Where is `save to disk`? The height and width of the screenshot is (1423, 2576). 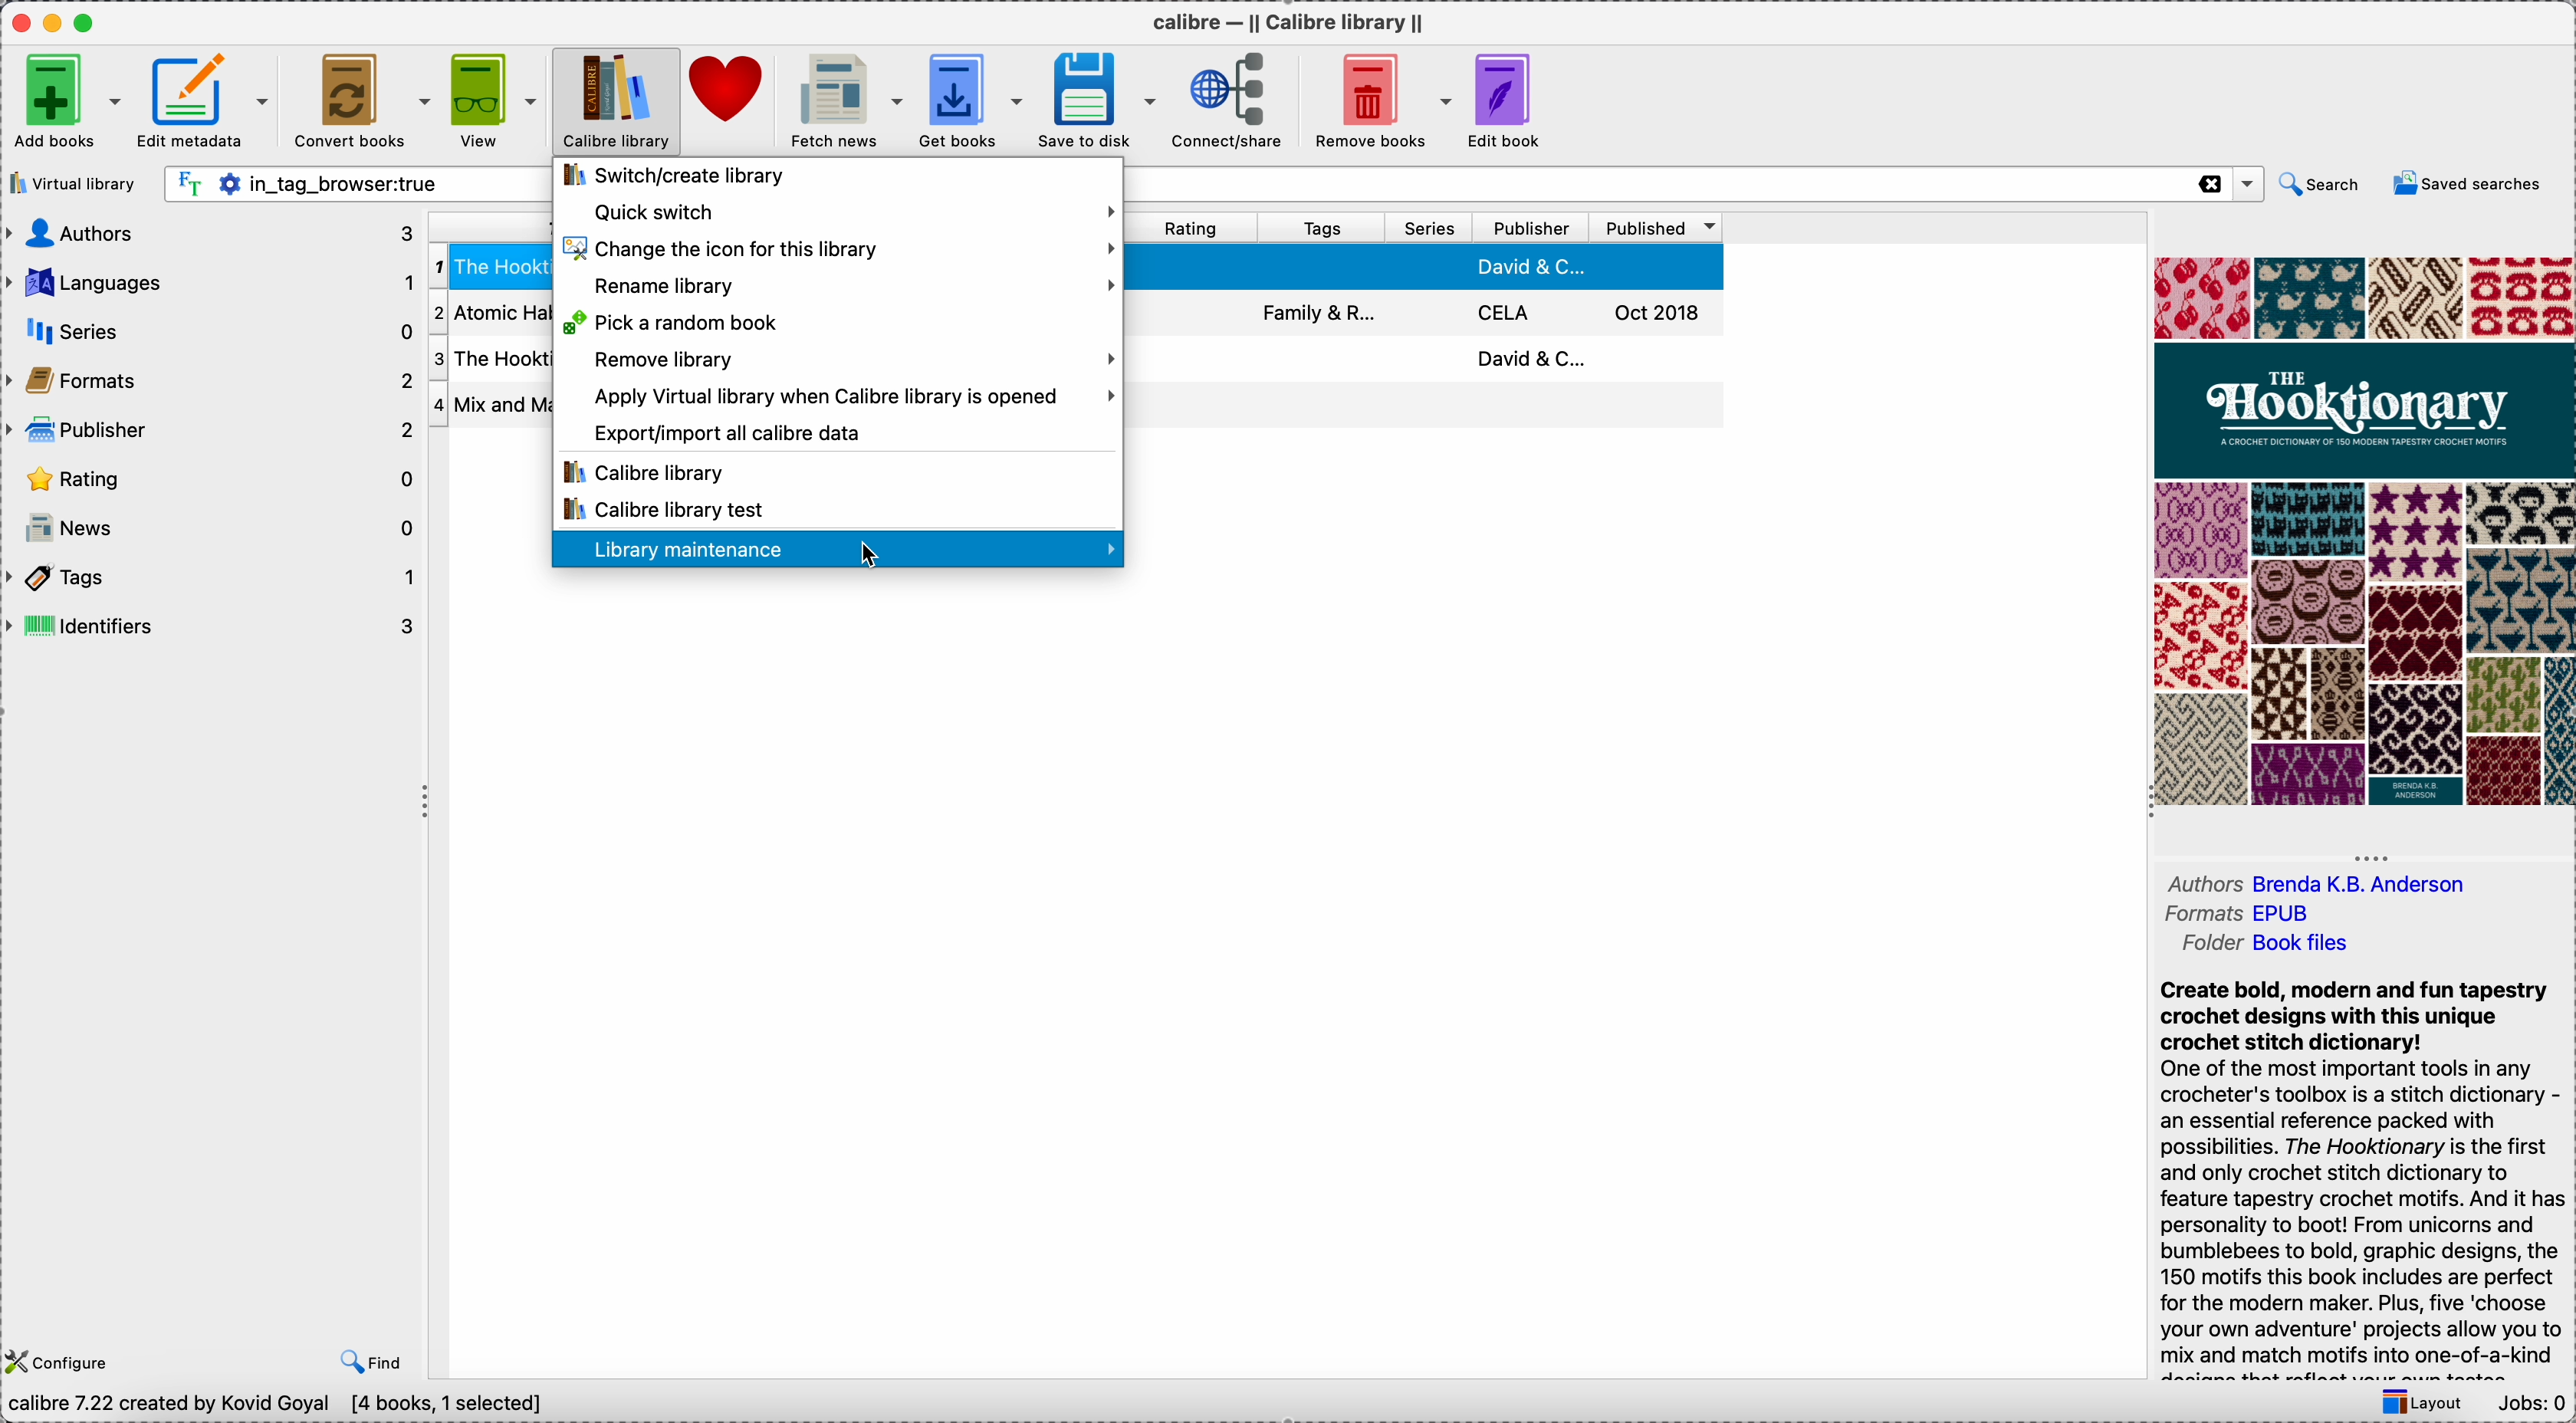
save to disk is located at coordinates (1099, 101).